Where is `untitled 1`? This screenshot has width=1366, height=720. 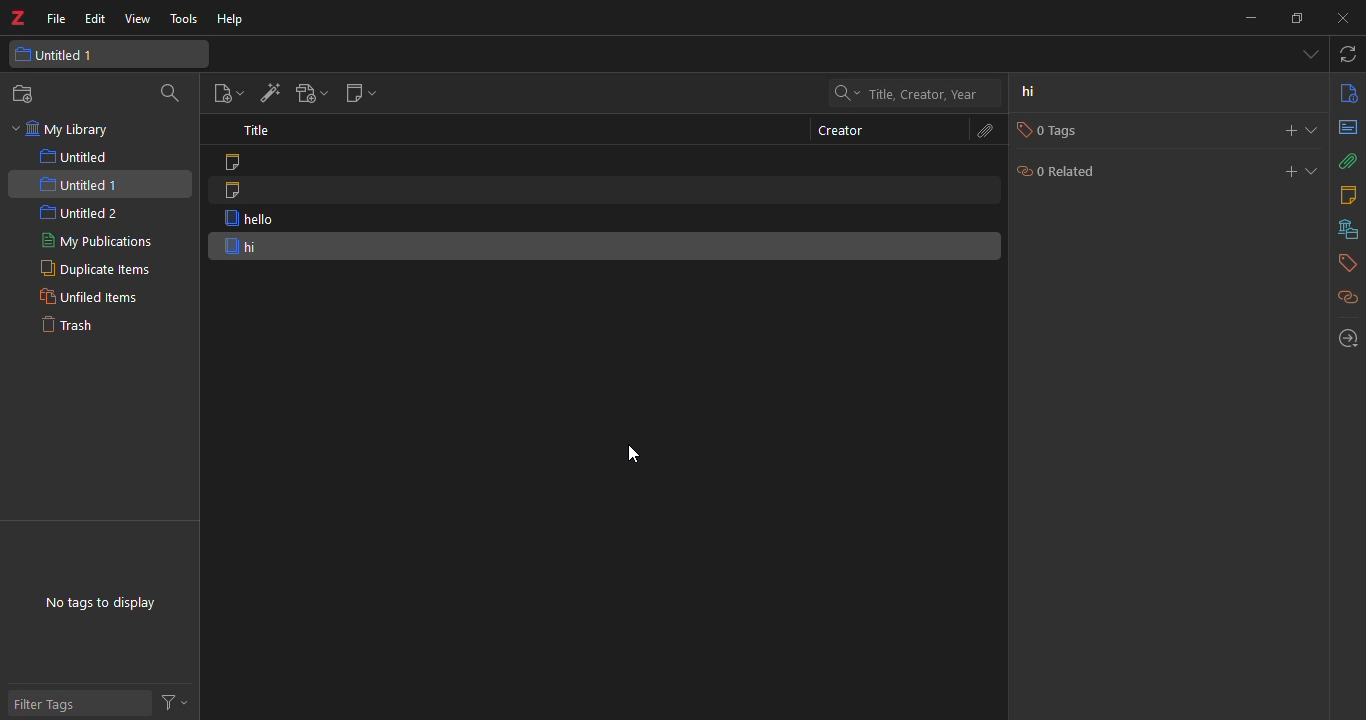 untitled 1 is located at coordinates (82, 184).